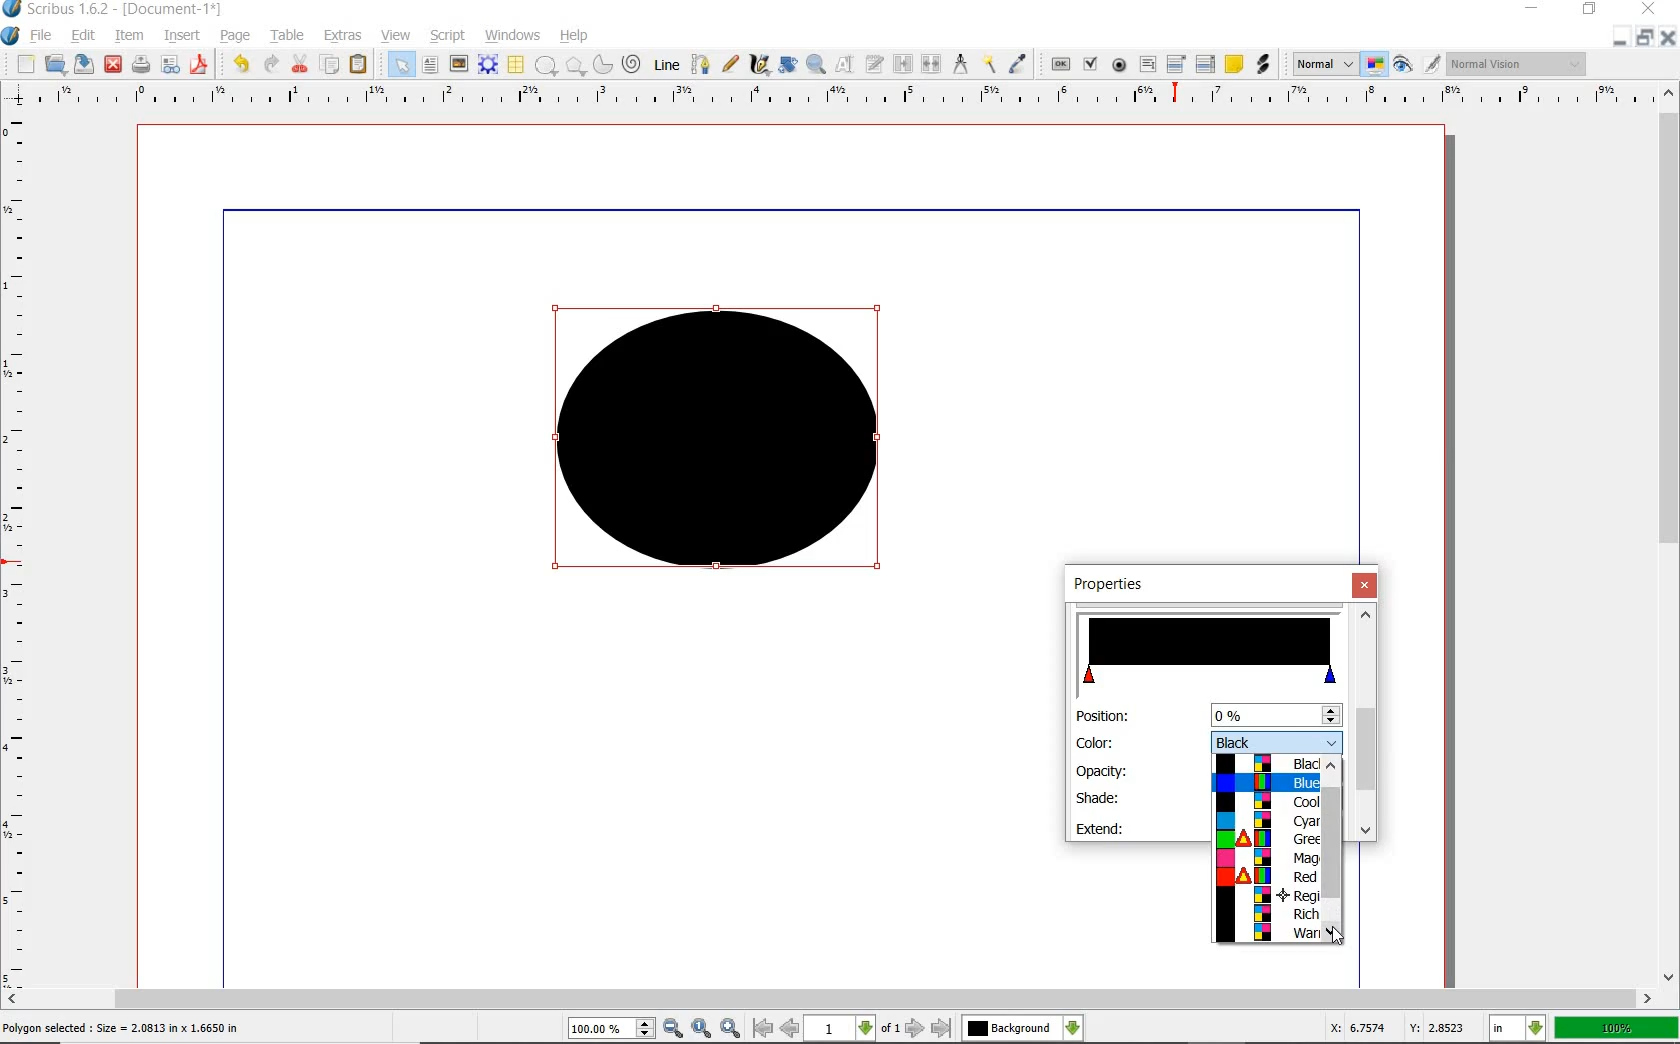 Image resolution: width=1680 pixels, height=1044 pixels. What do you see at coordinates (1267, 849) in the screenshot?
I see `color palette` at bounding box center [1267, 849].